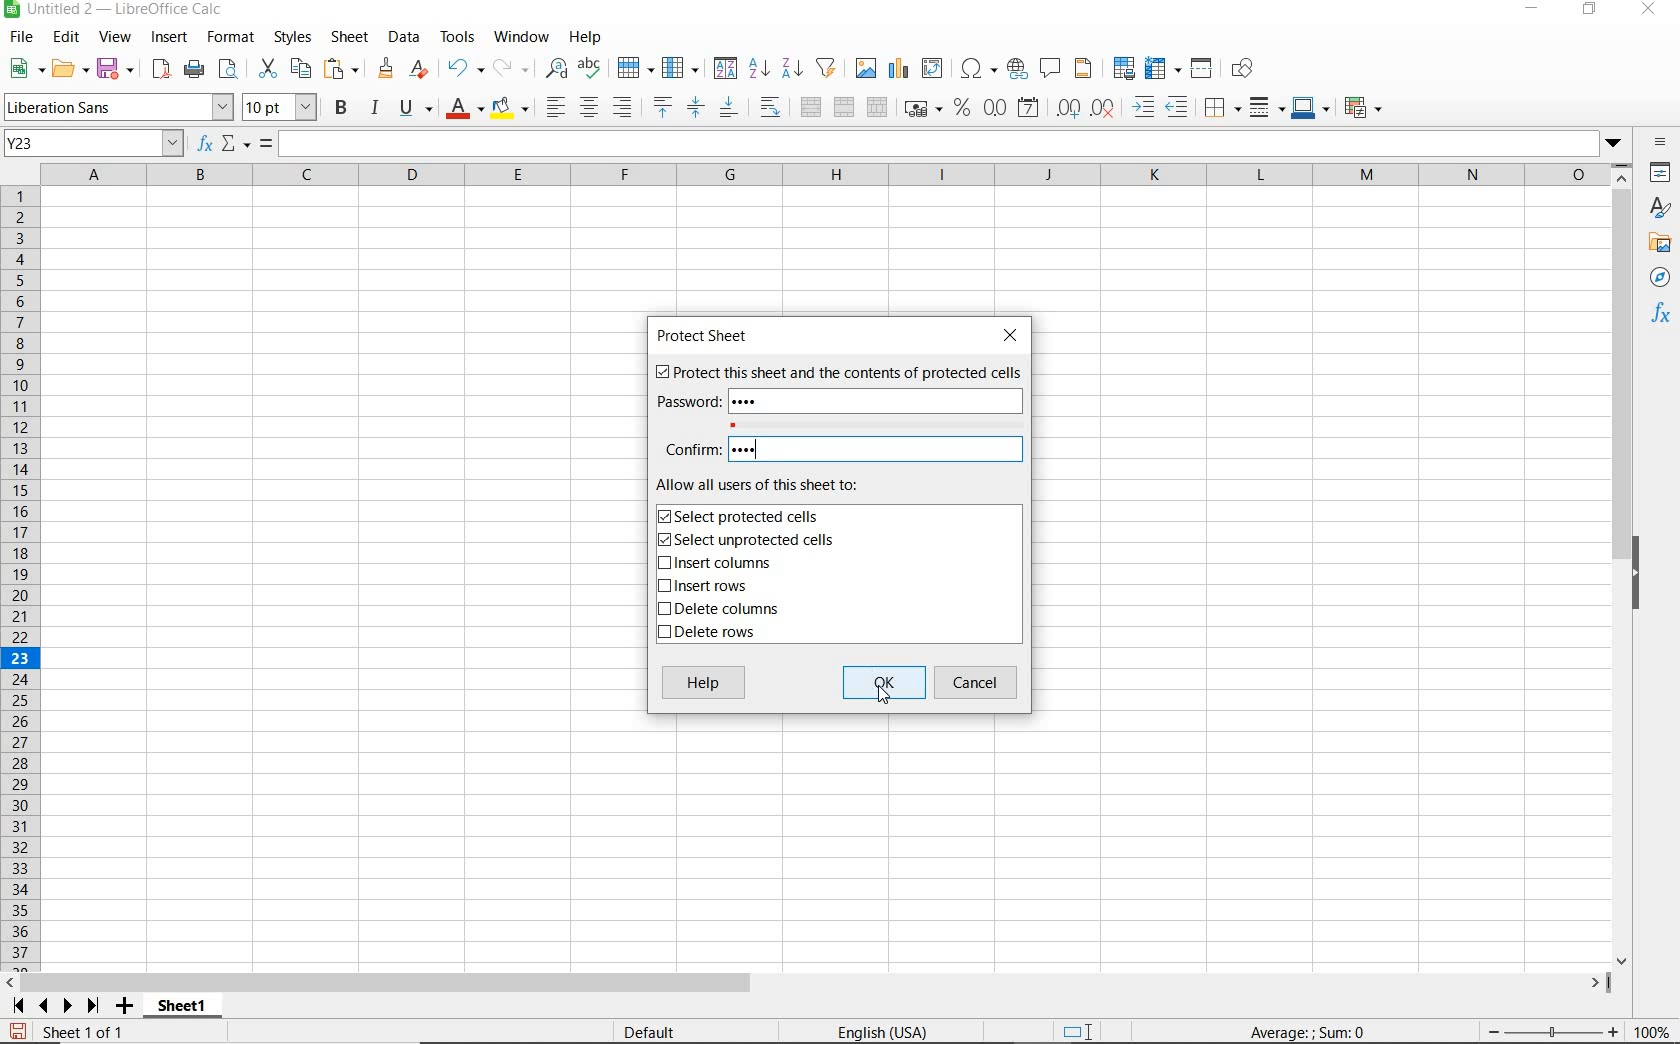 The image size is (1680, 1044). What do you see at coordinates (1543, 1029) in the screenshot?
I see `zoom in or zoom out` at bounding box center [1543, 1029].